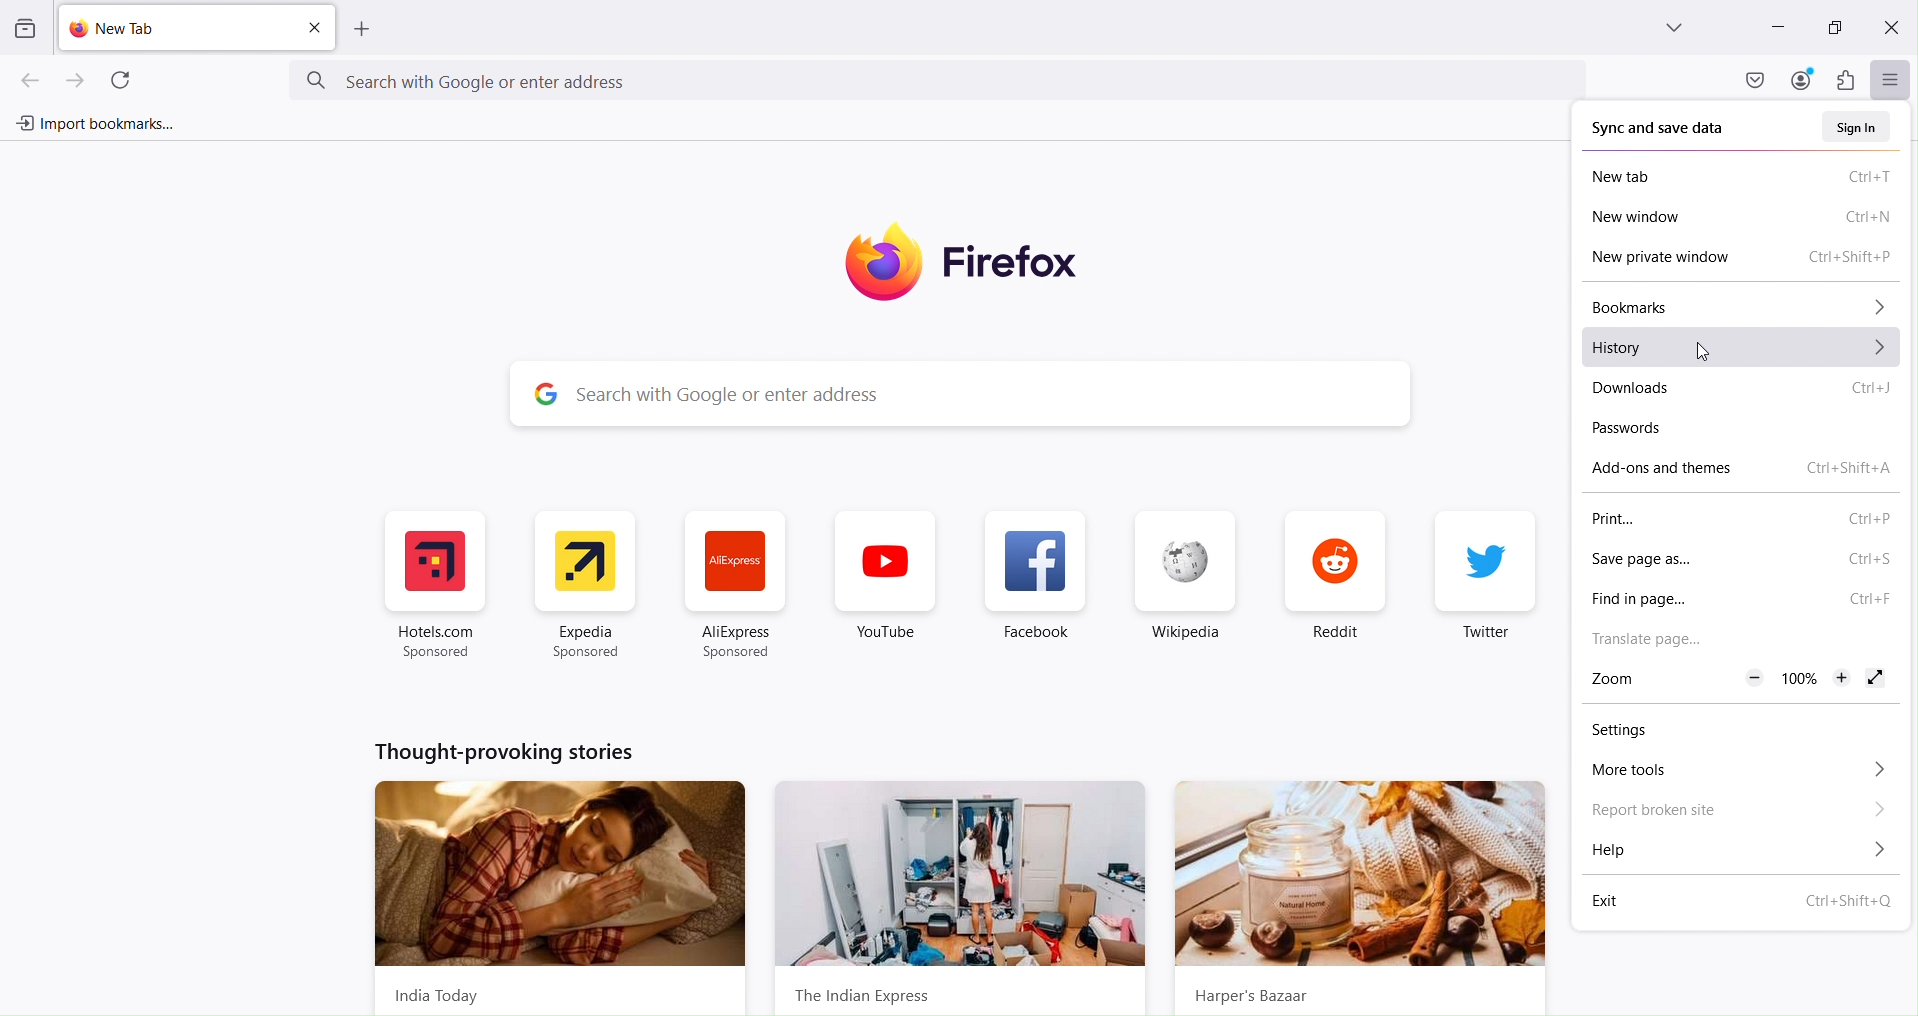  What do you see at coordinates (1748, 307) in the screenshot?
I see `Bookmarks` at bounding box center [1748, 307].